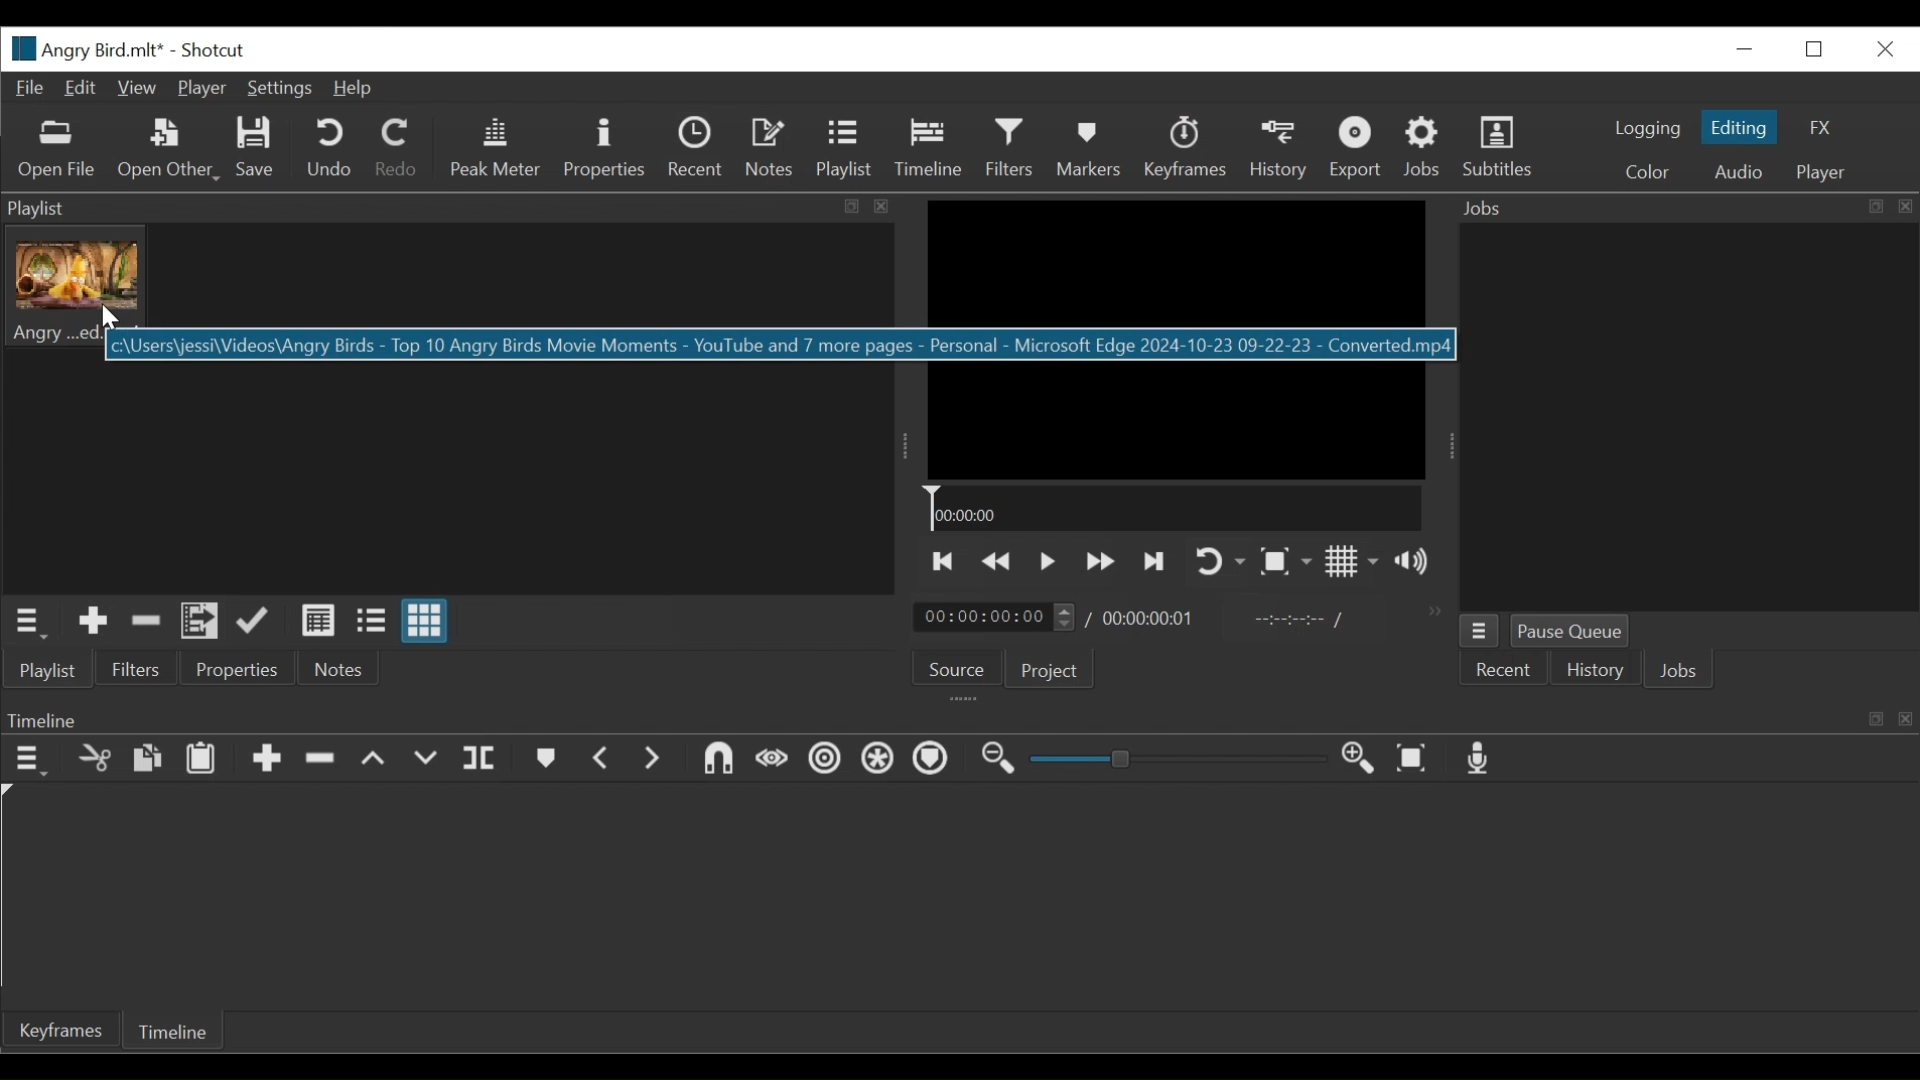 The image size is (1920, 1080). Describe the element at coordinates (238, 668) in the screenshot. I see `Properties` at that location.